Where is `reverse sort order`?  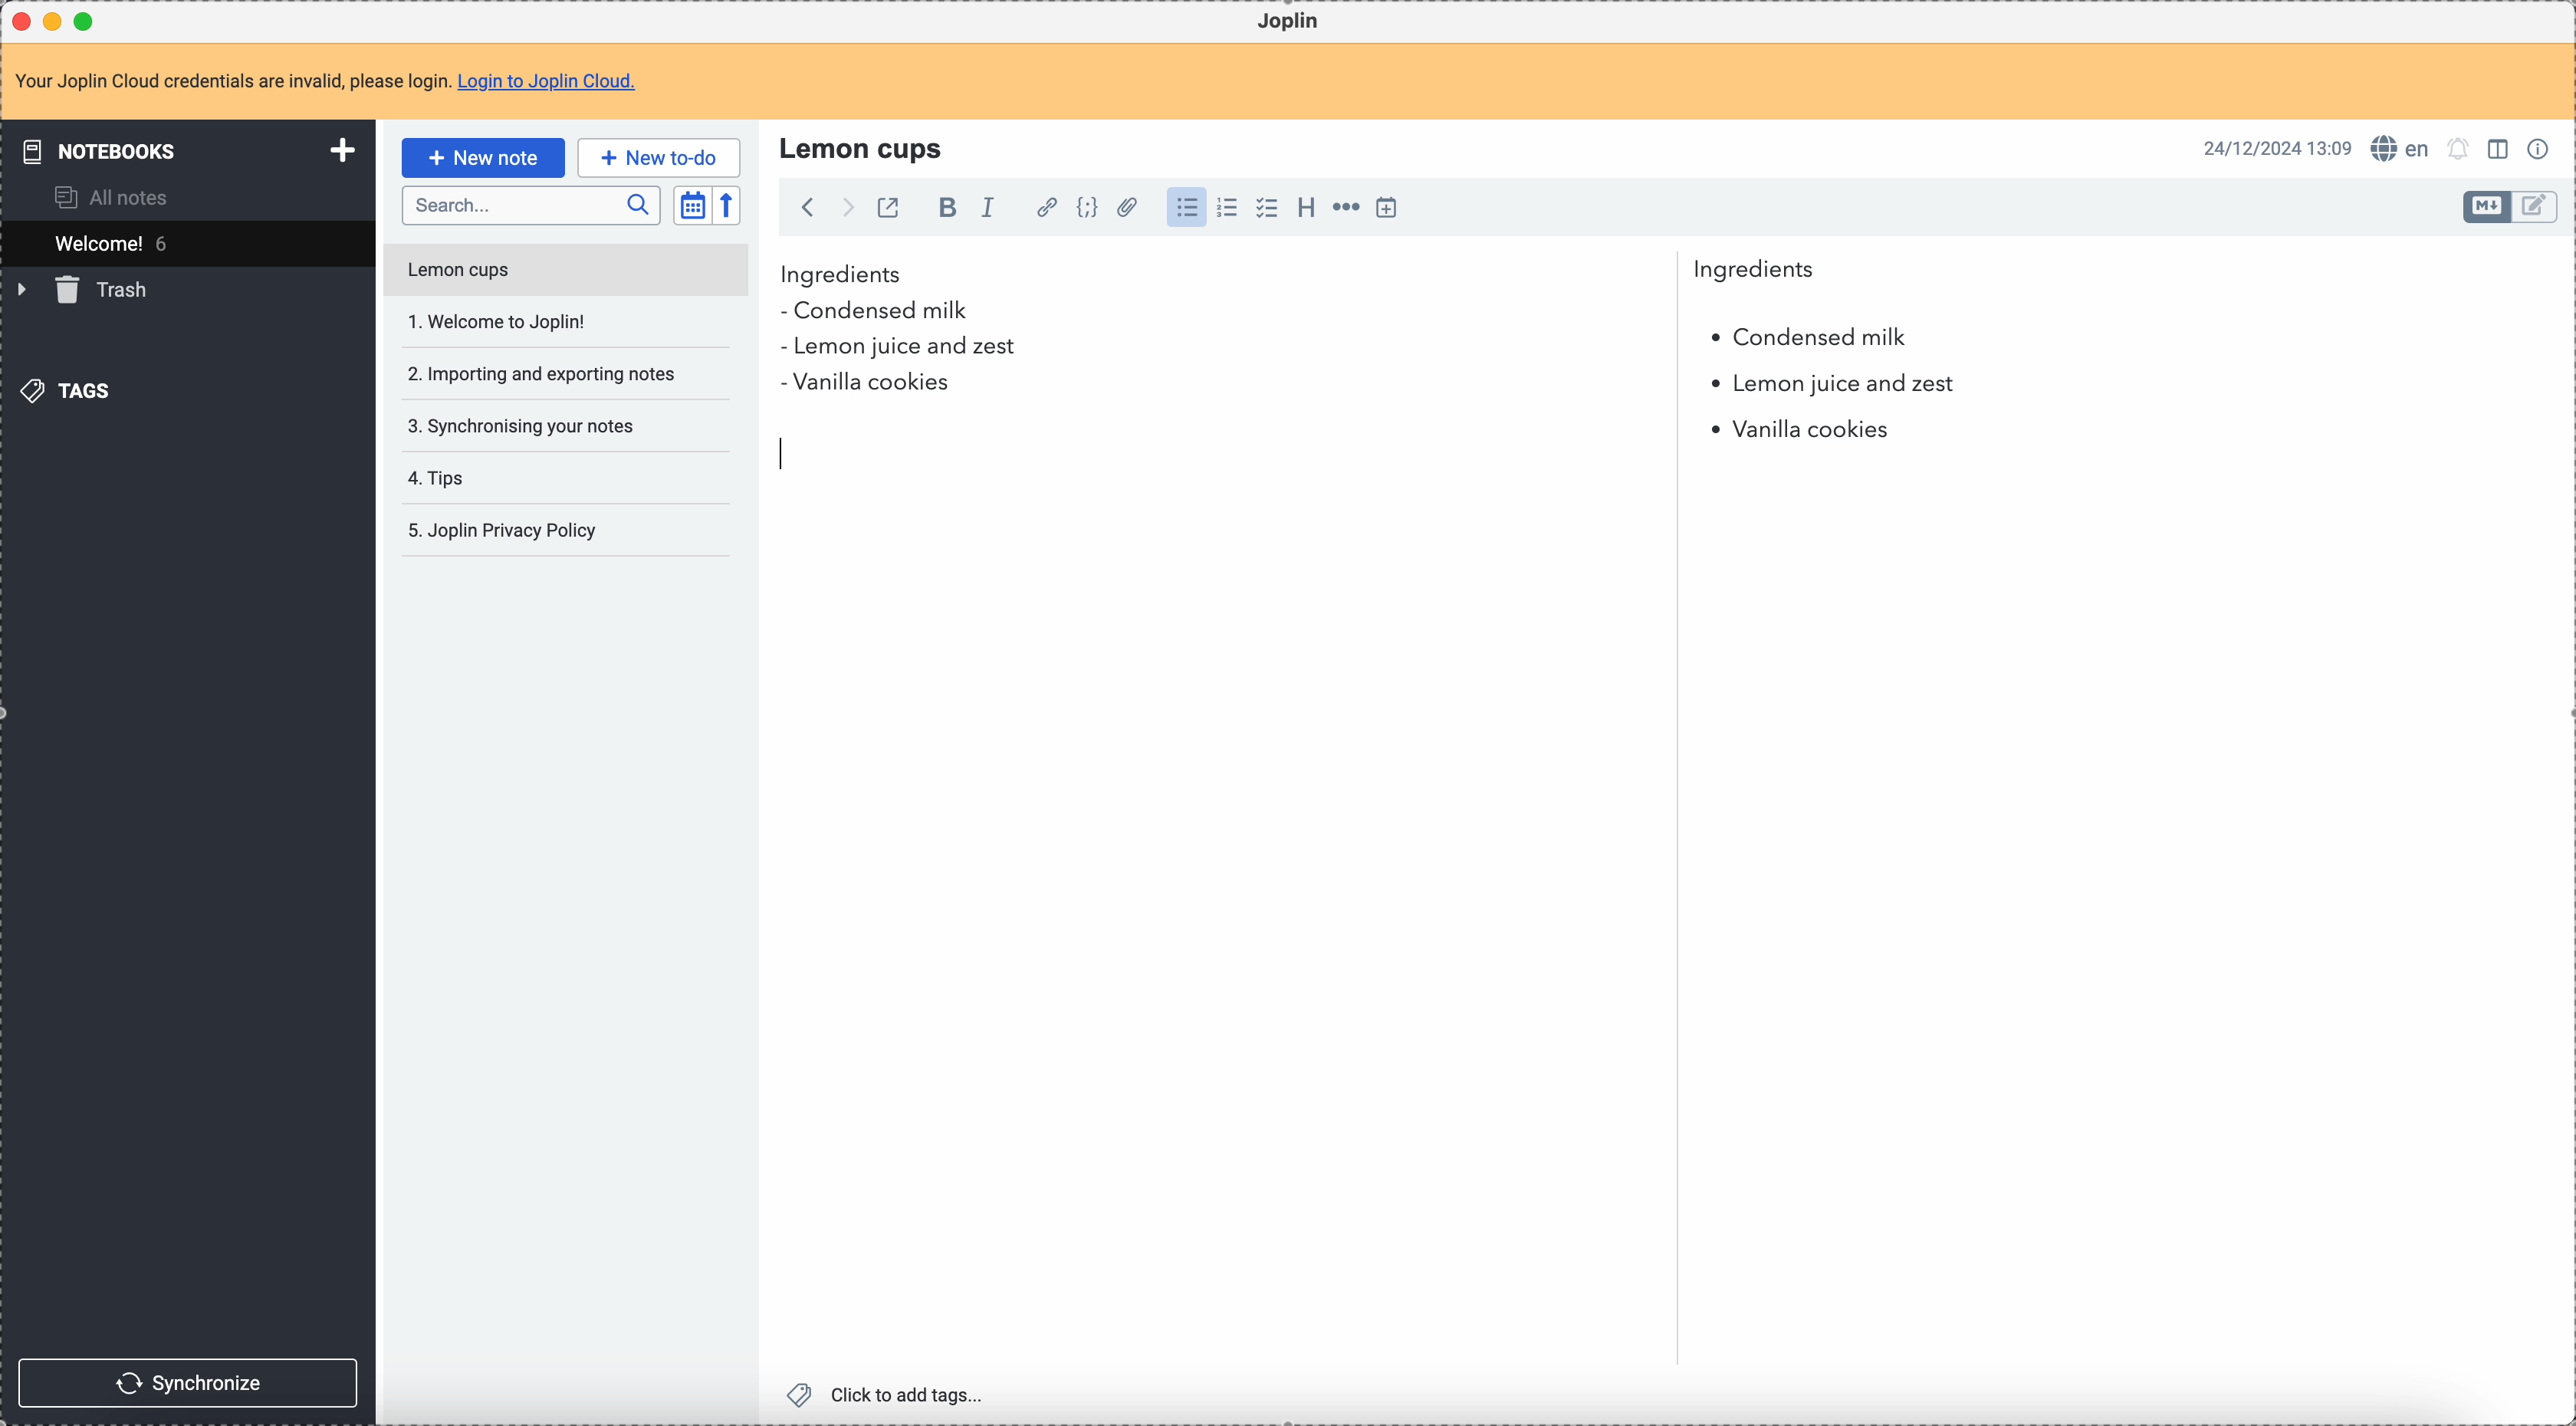 reverse sort order is located at coordinates (730, 206).